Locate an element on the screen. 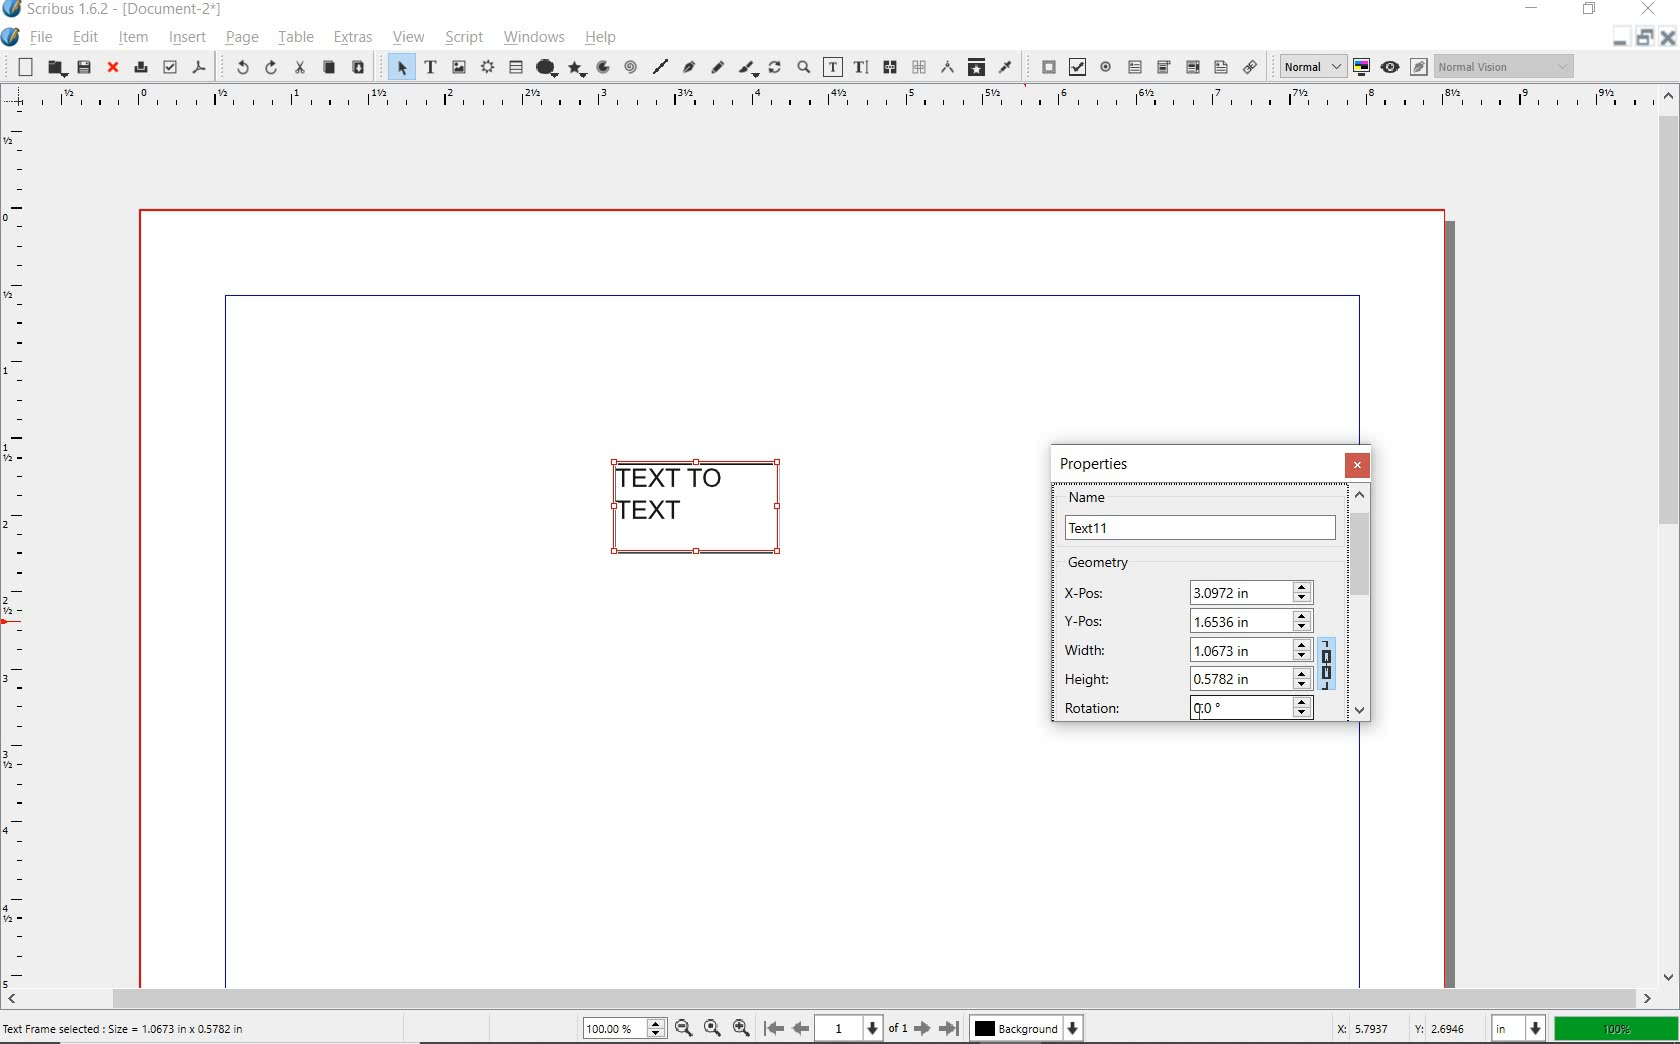 This screenshot has height=1044, width=1680. HEIGHT is located at coordinates (1188, 677).